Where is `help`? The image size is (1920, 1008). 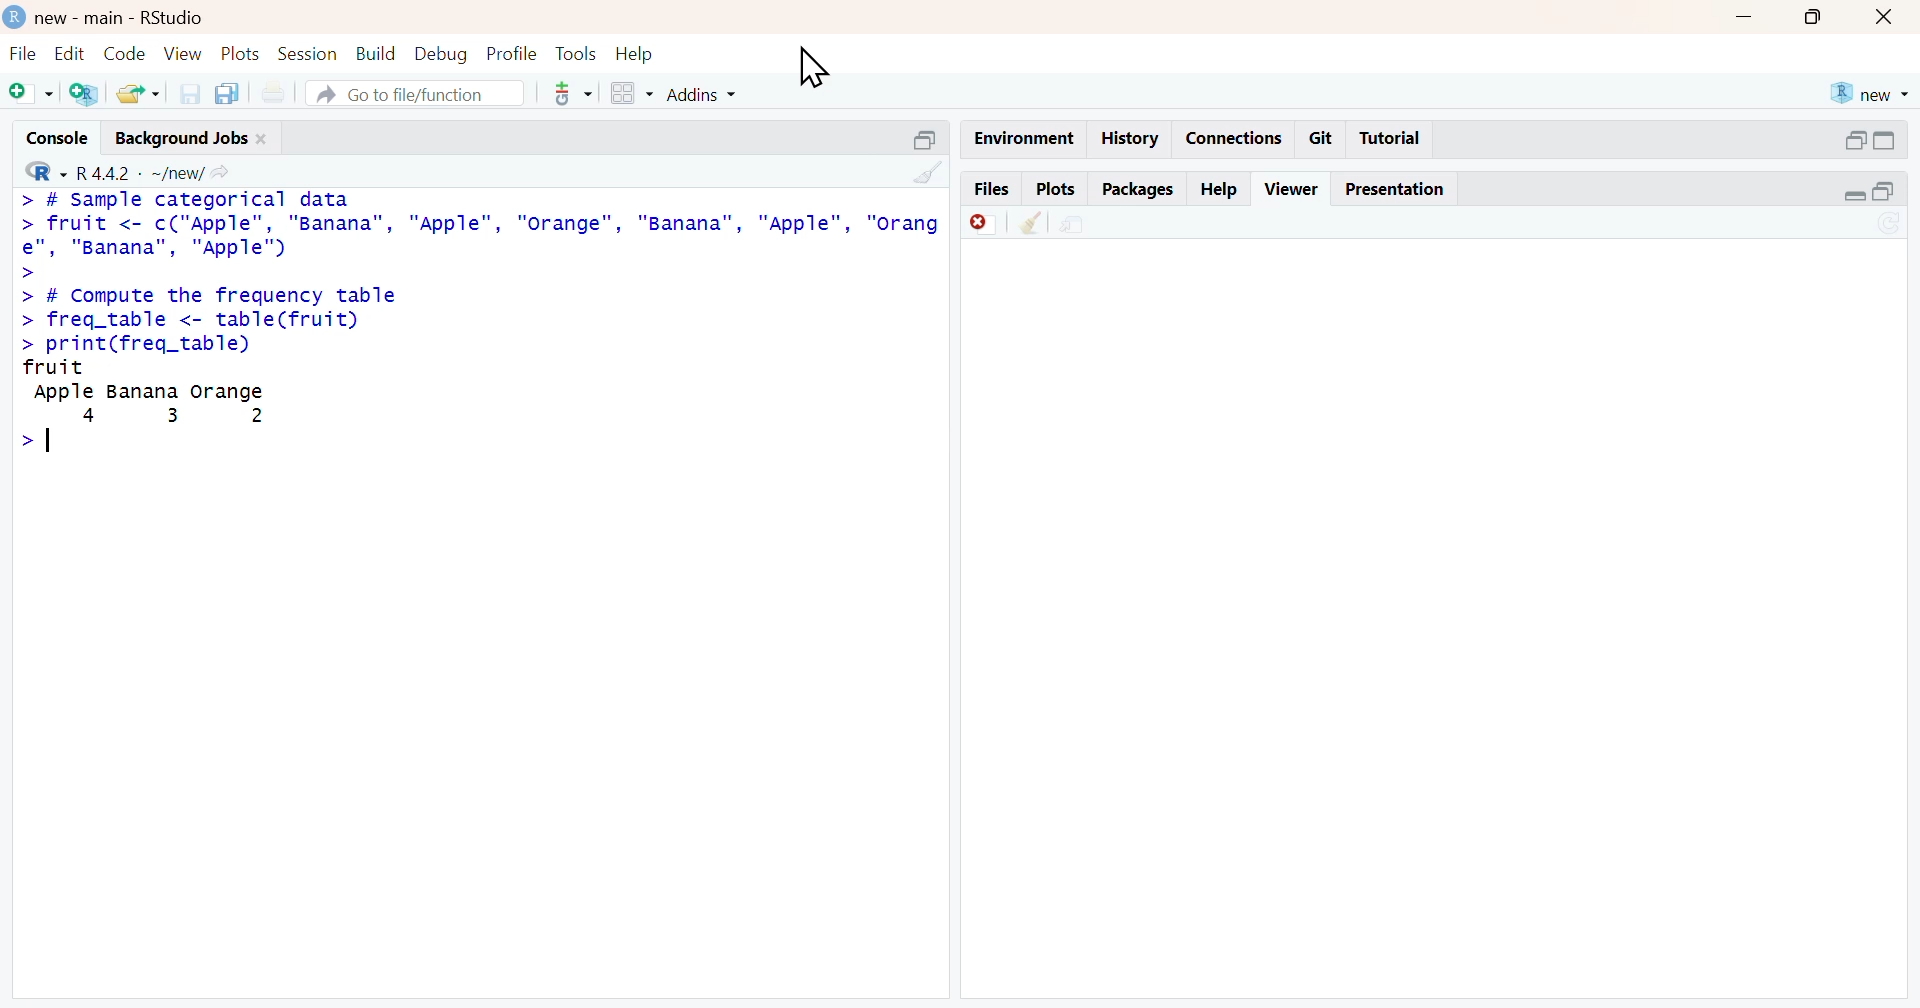
help is located at coordinates (633, 53).